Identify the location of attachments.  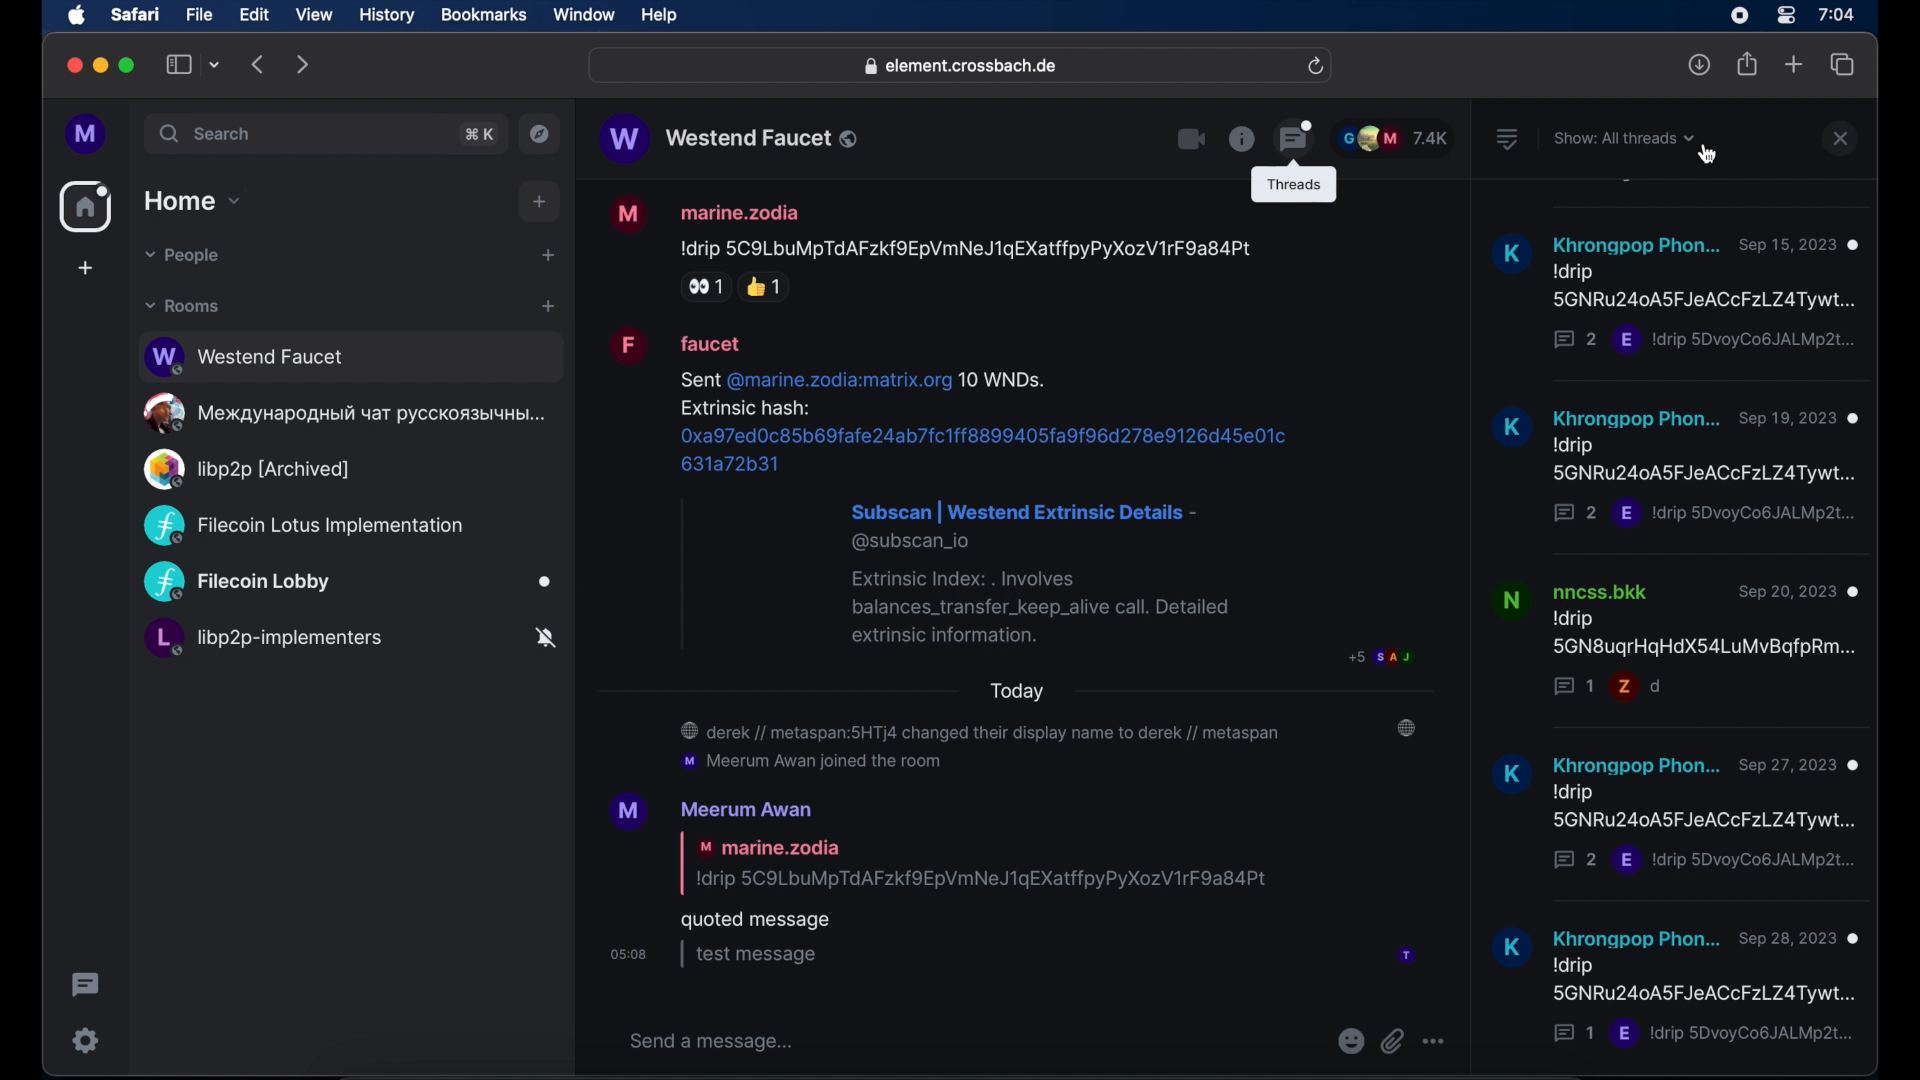
(1397, 1040).